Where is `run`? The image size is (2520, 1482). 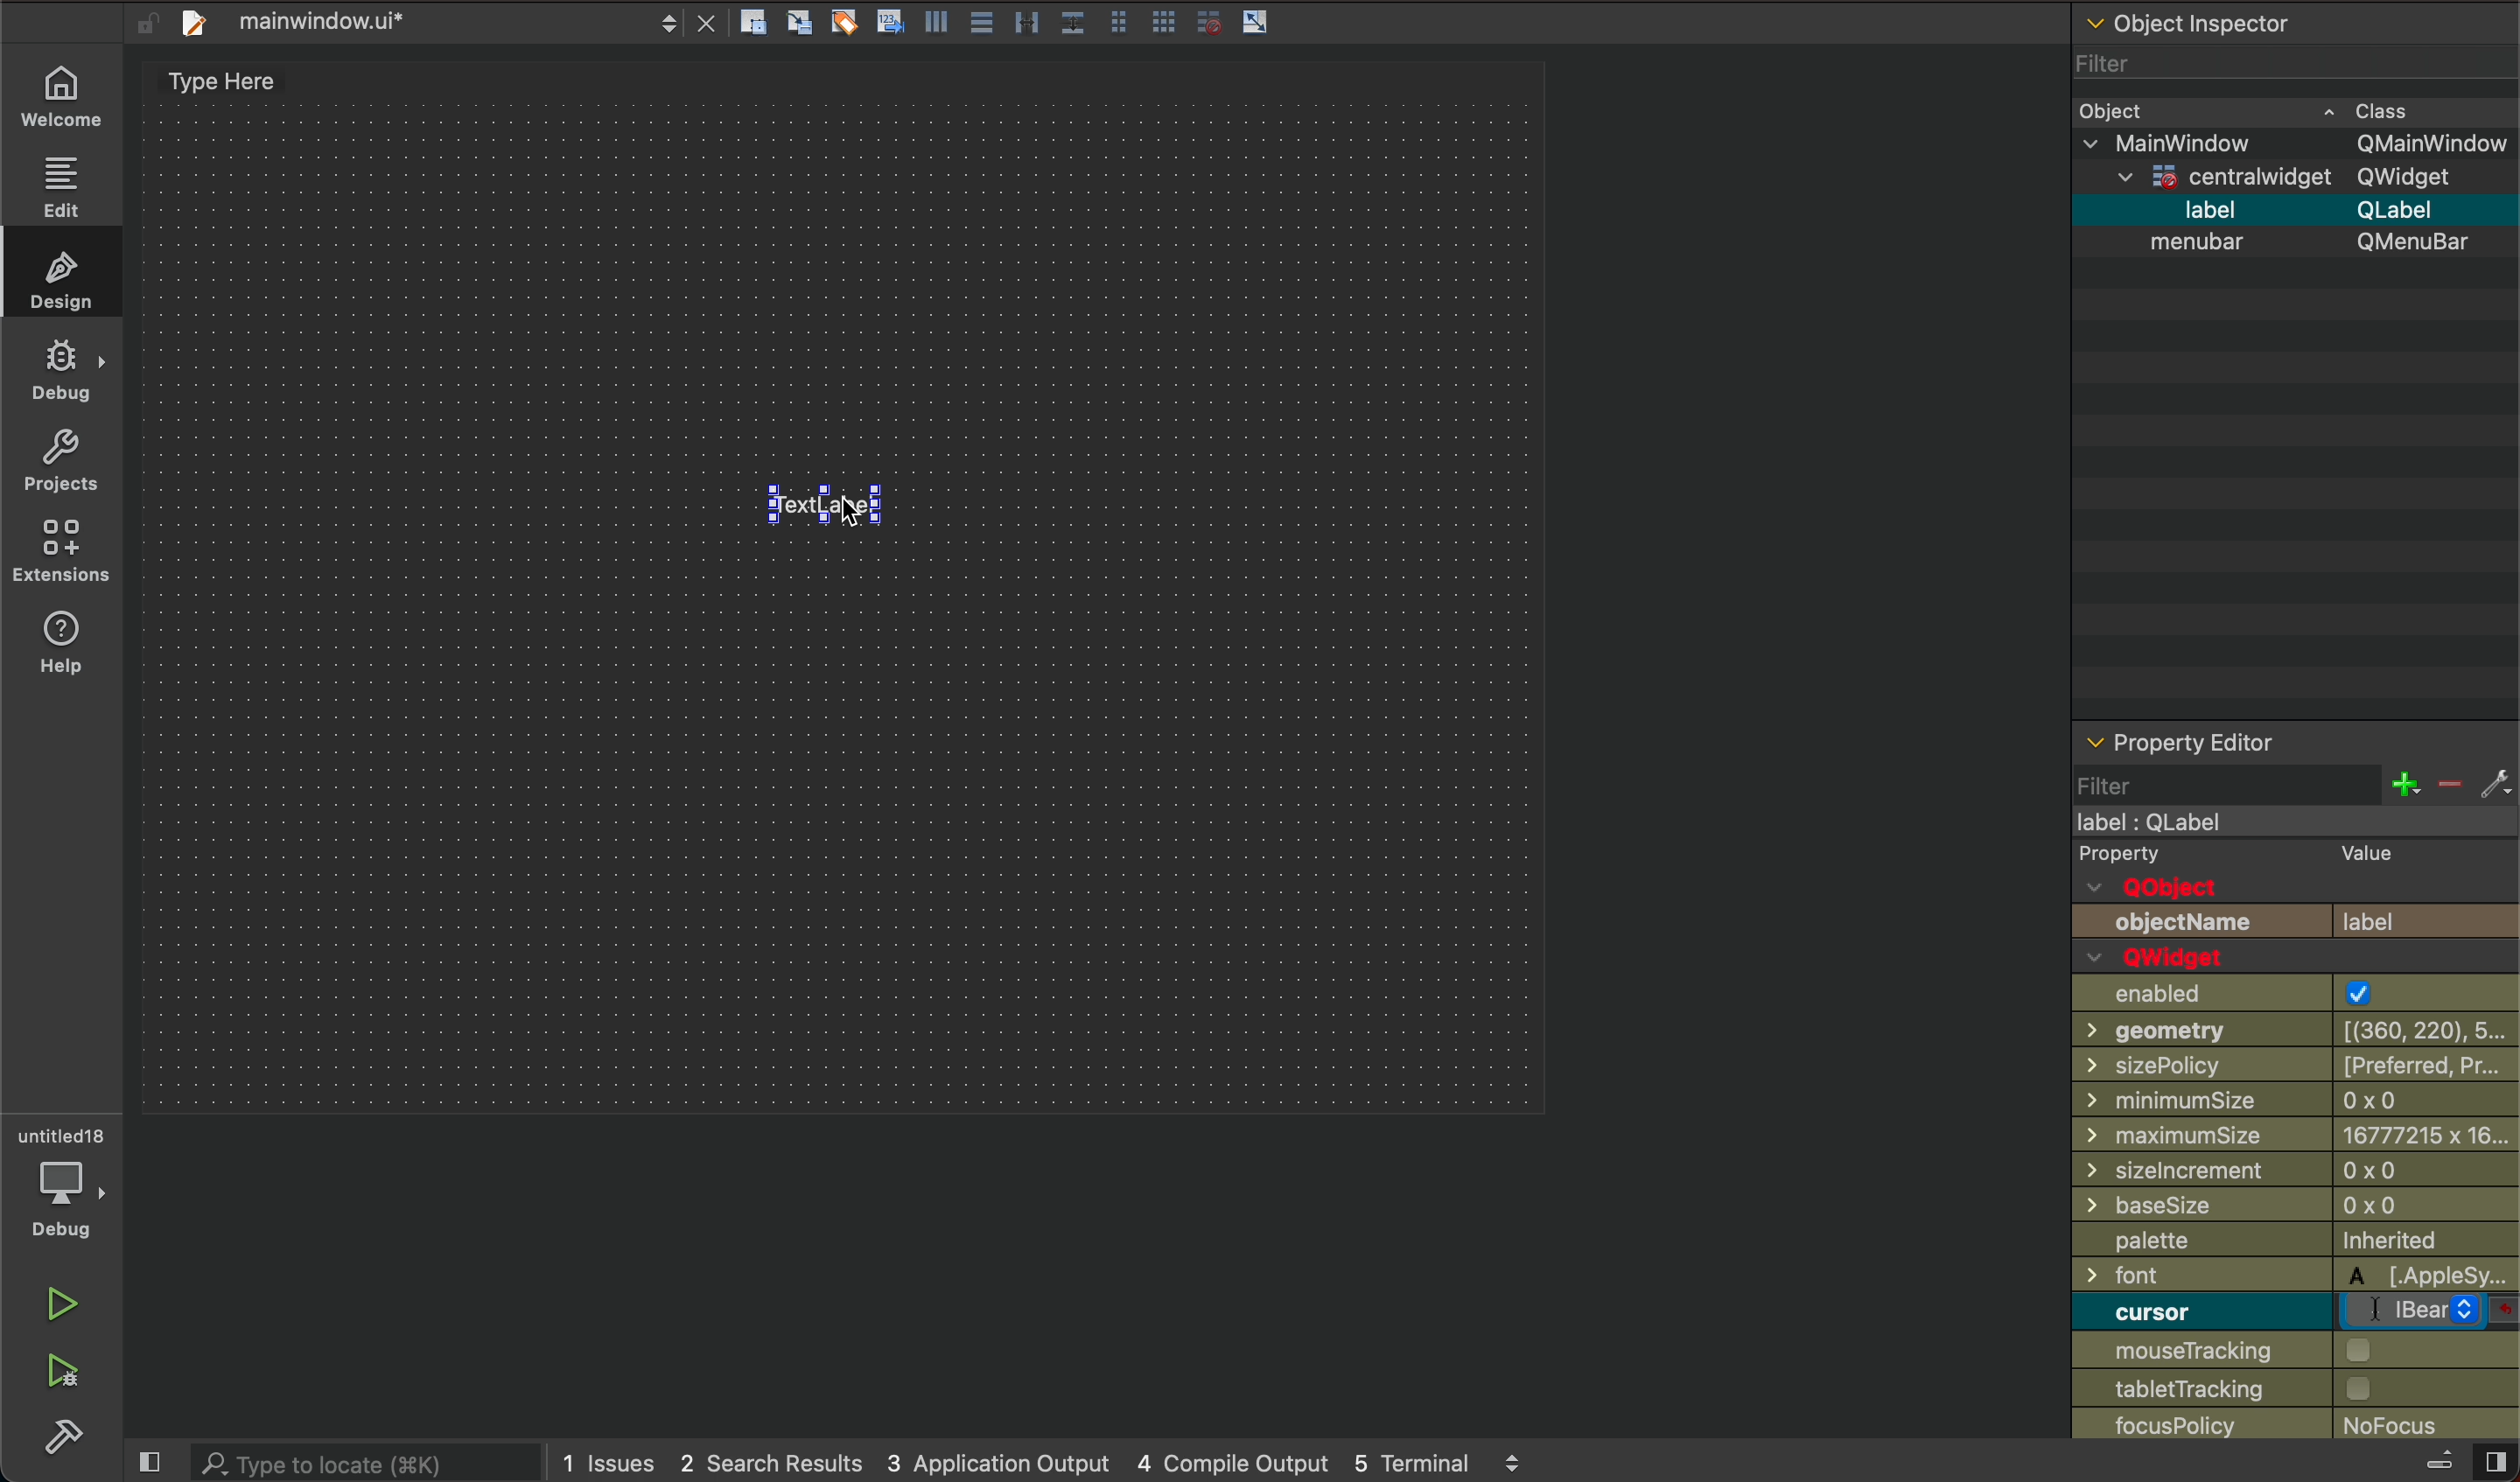 run is located at coordinates (62, 1299).